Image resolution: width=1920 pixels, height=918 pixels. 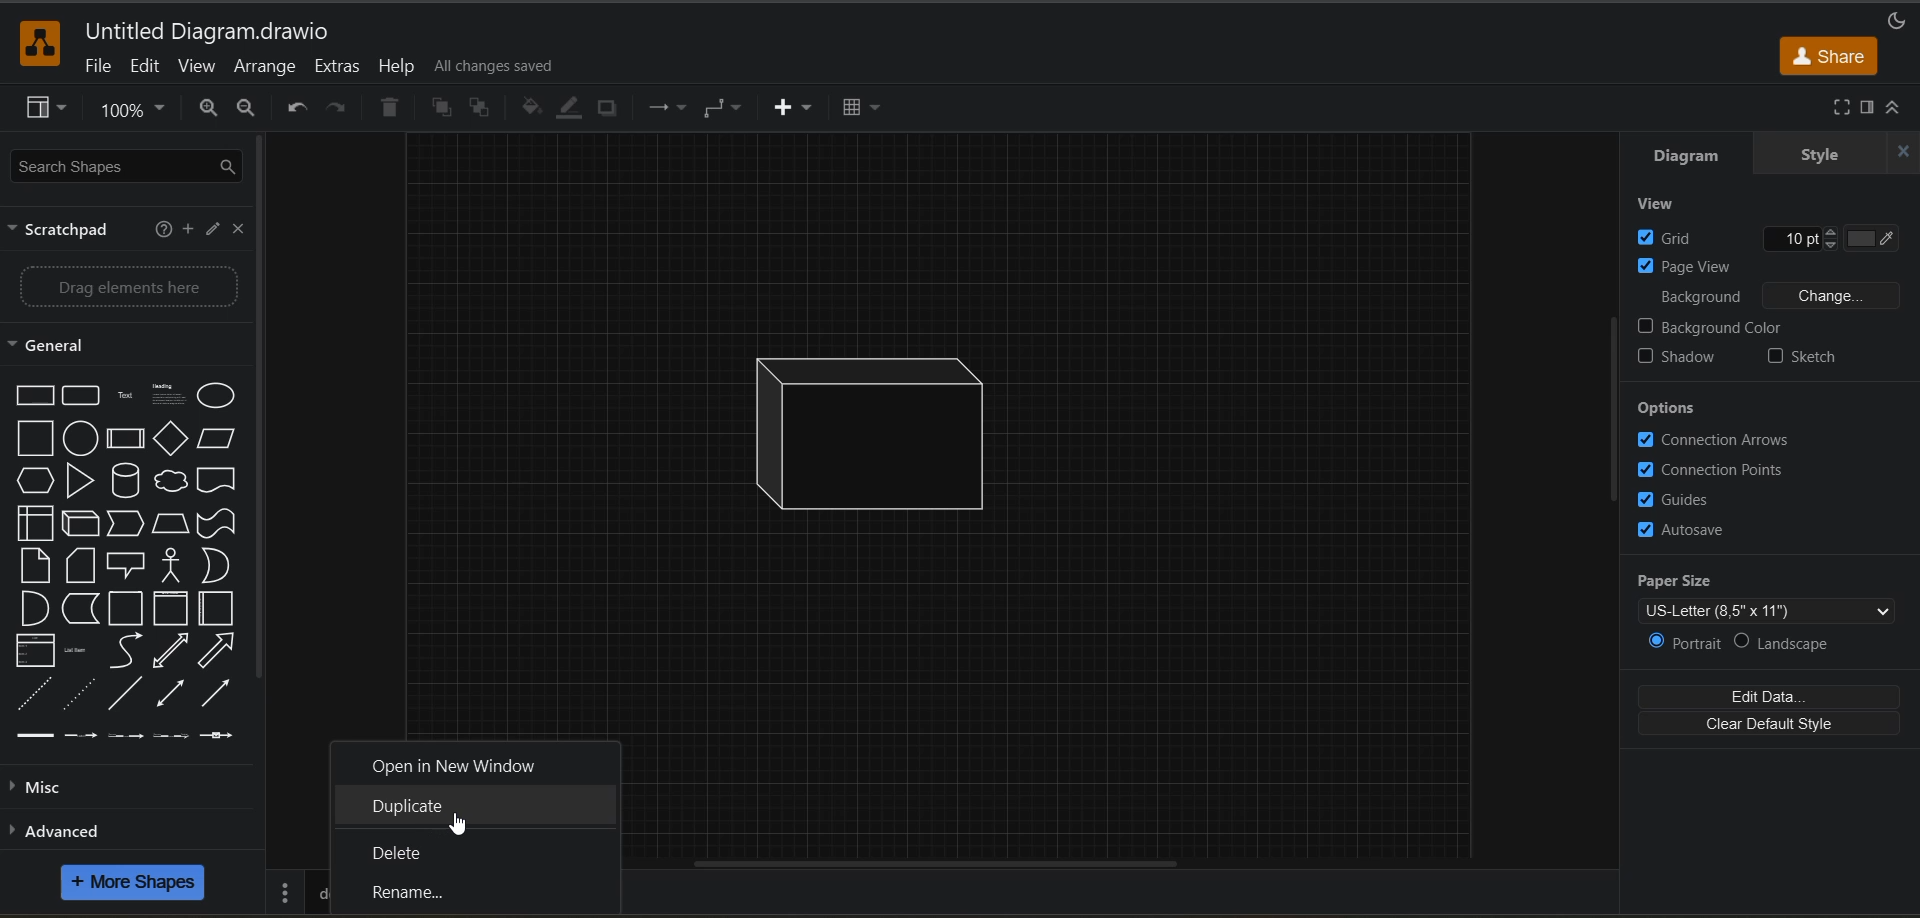 I want to click on more shapes, so click(x=133, y=883).